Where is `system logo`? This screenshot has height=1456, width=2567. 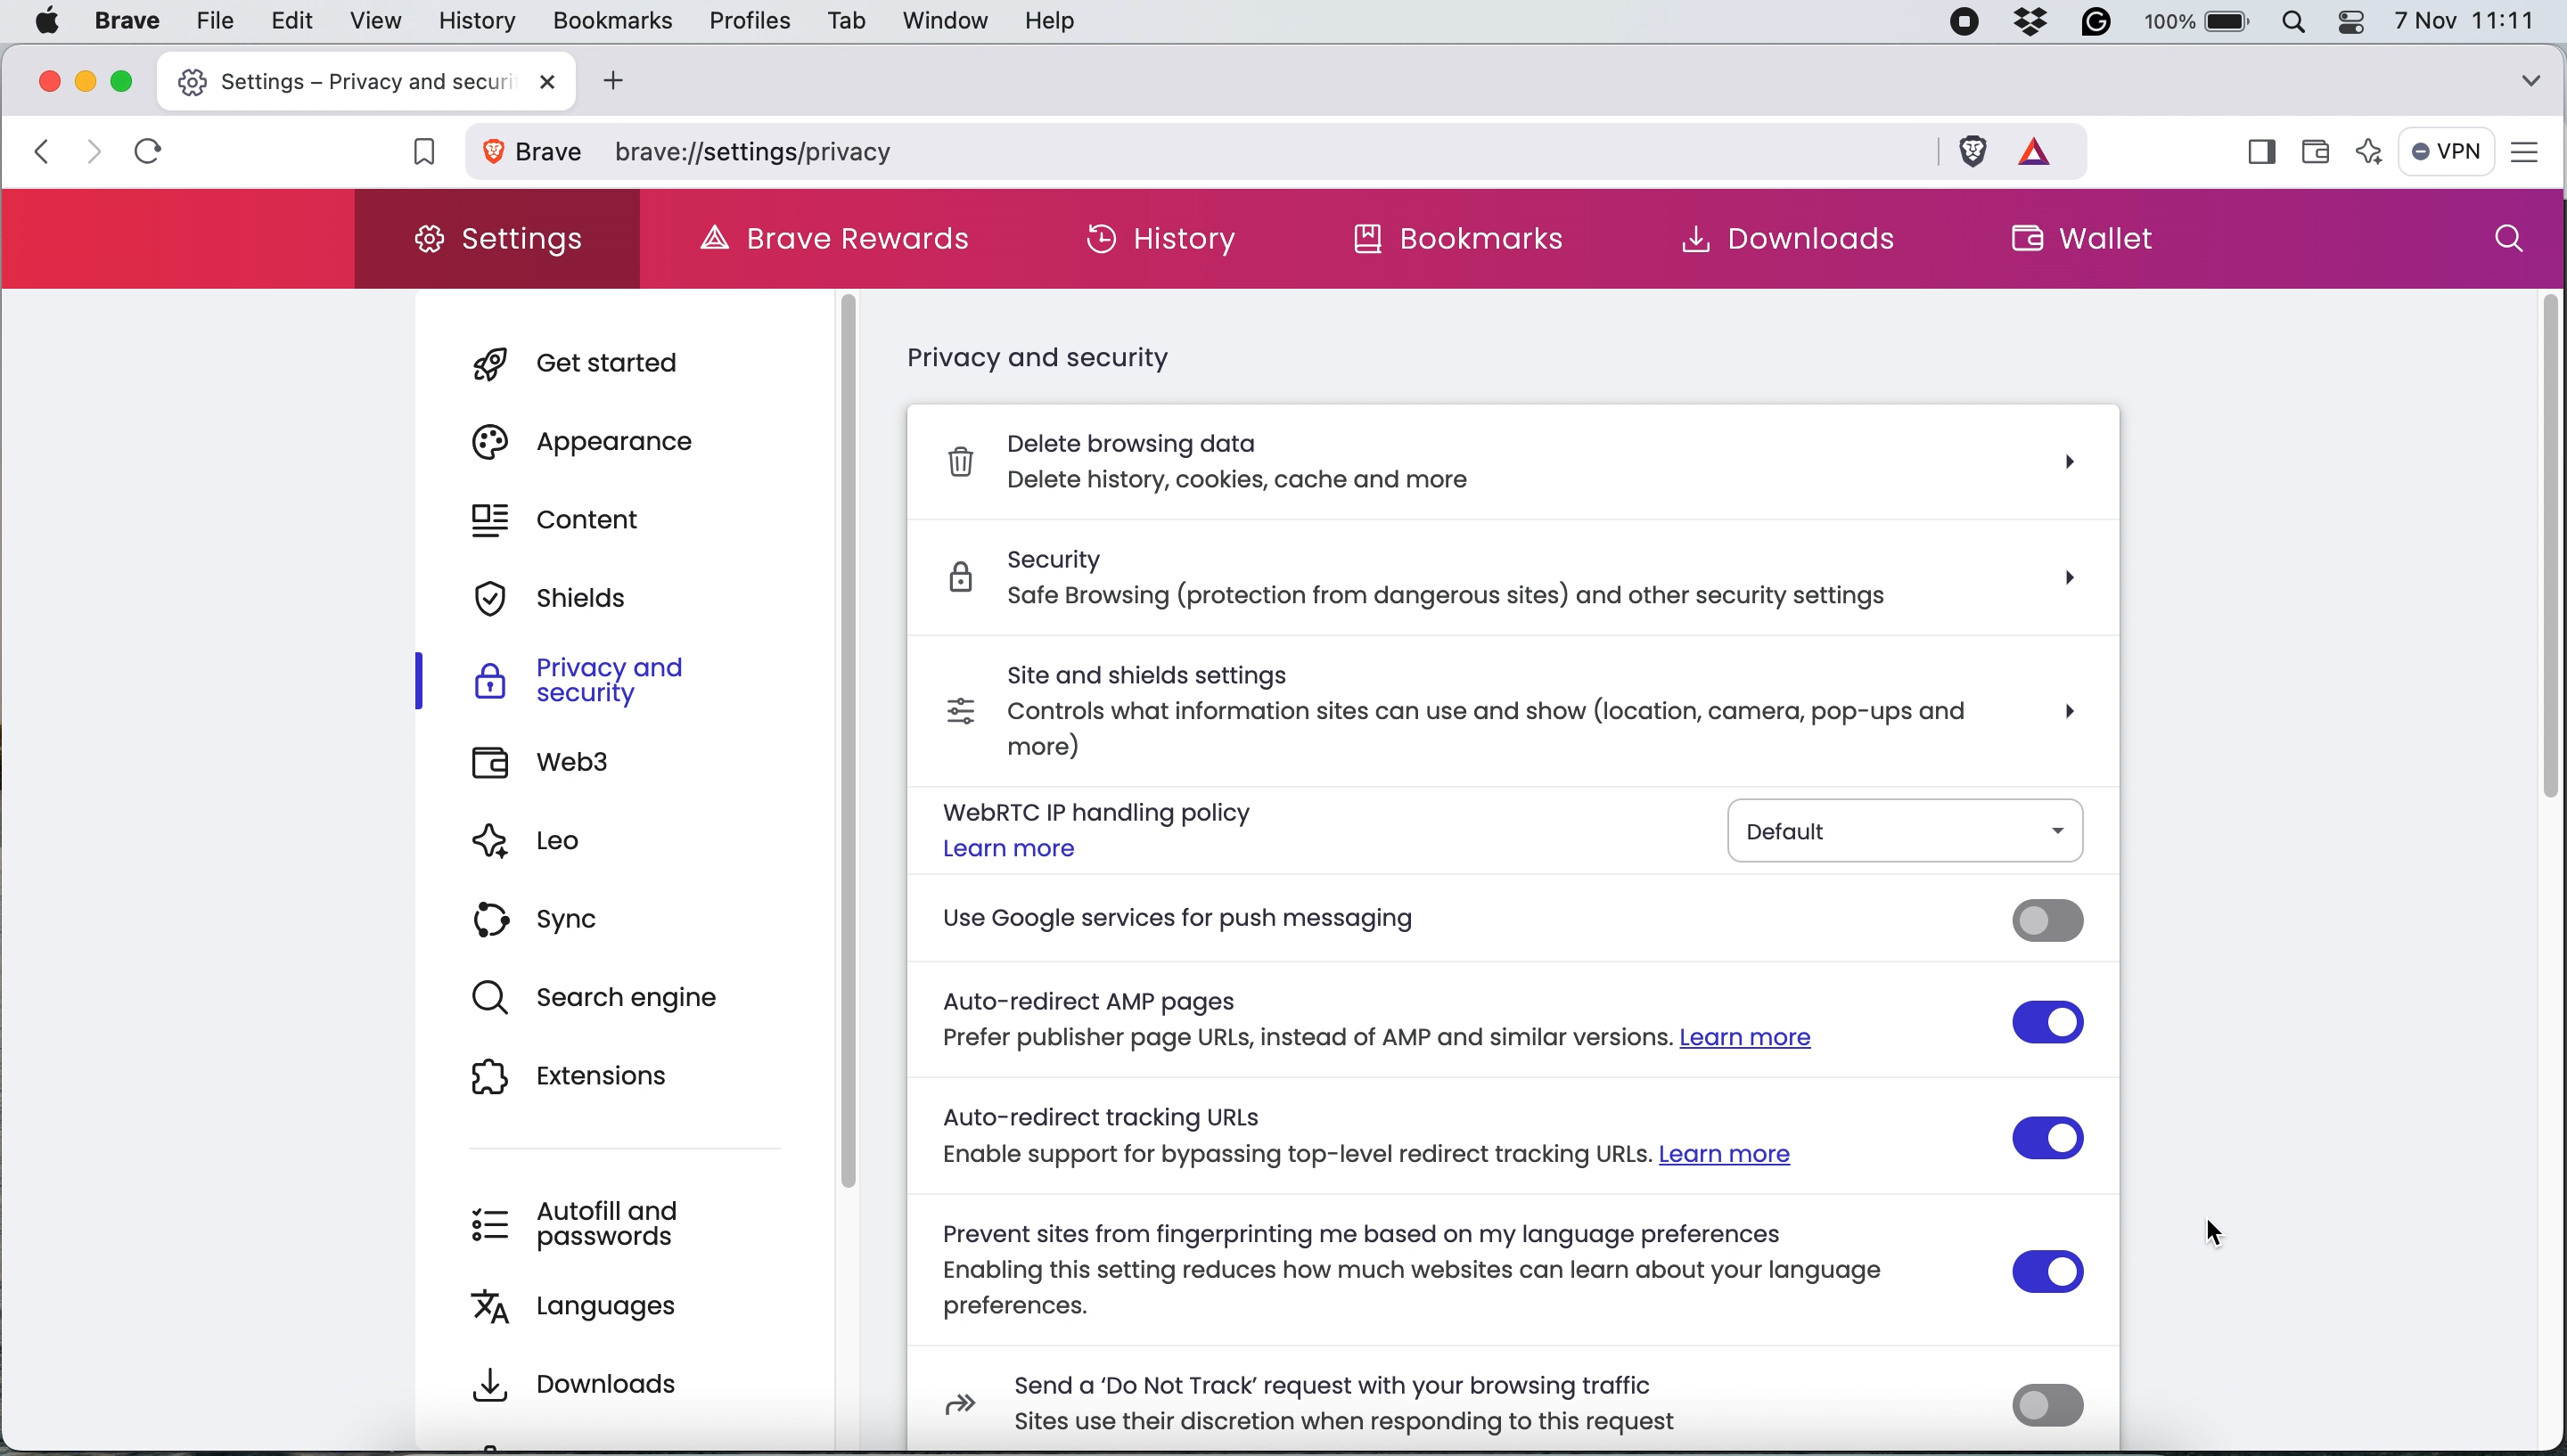 system logo is located at coordinates (46, 20).